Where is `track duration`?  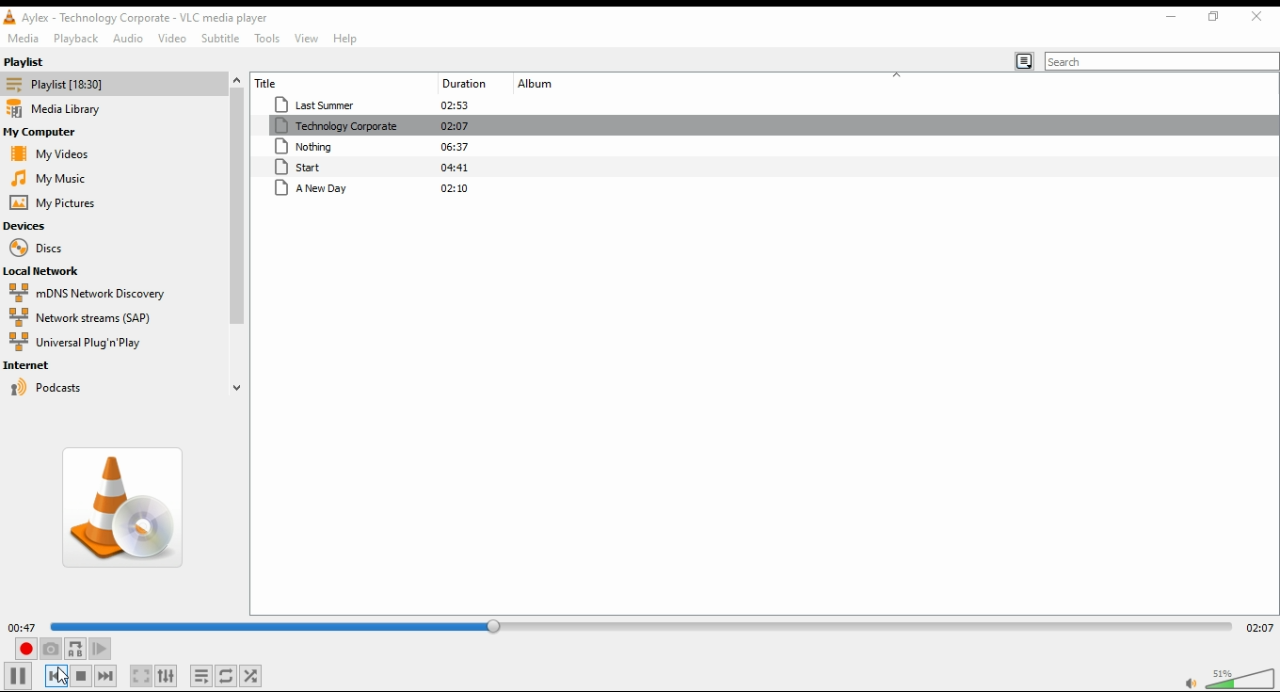
track duration is located at coordinates (459, 83).